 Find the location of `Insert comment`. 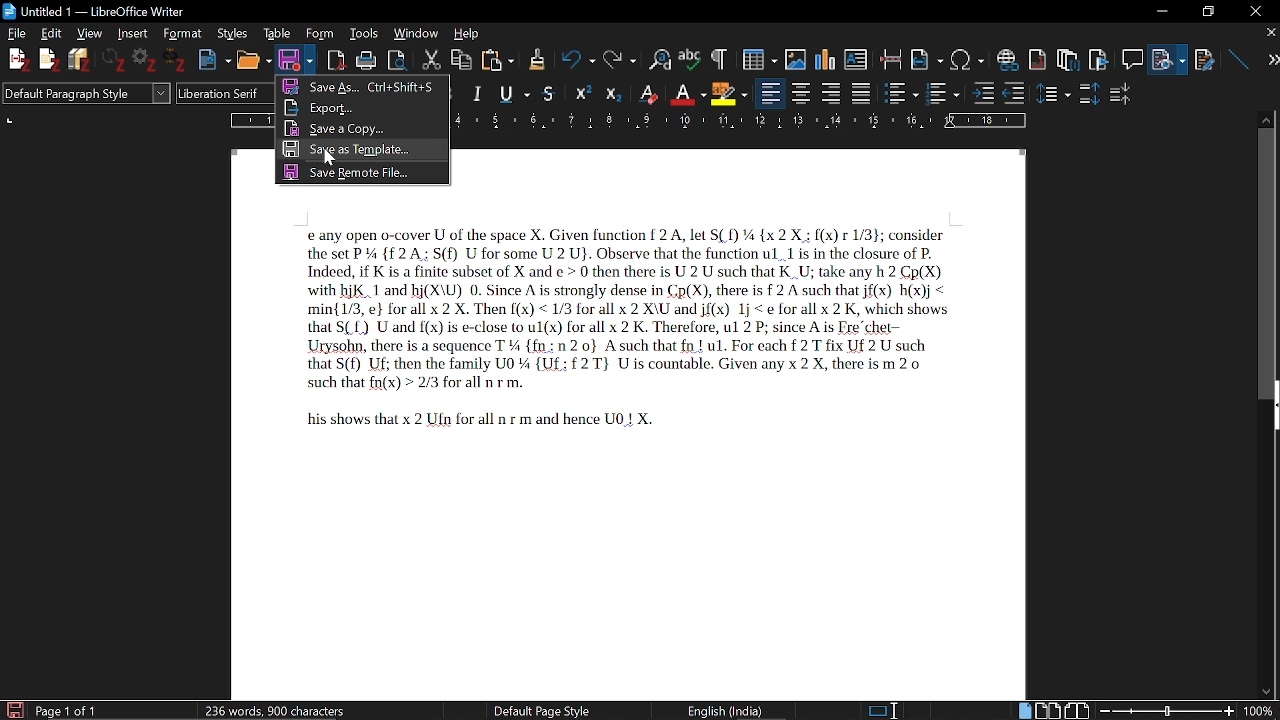

Insert comment is located at coordinates (1131, 55).